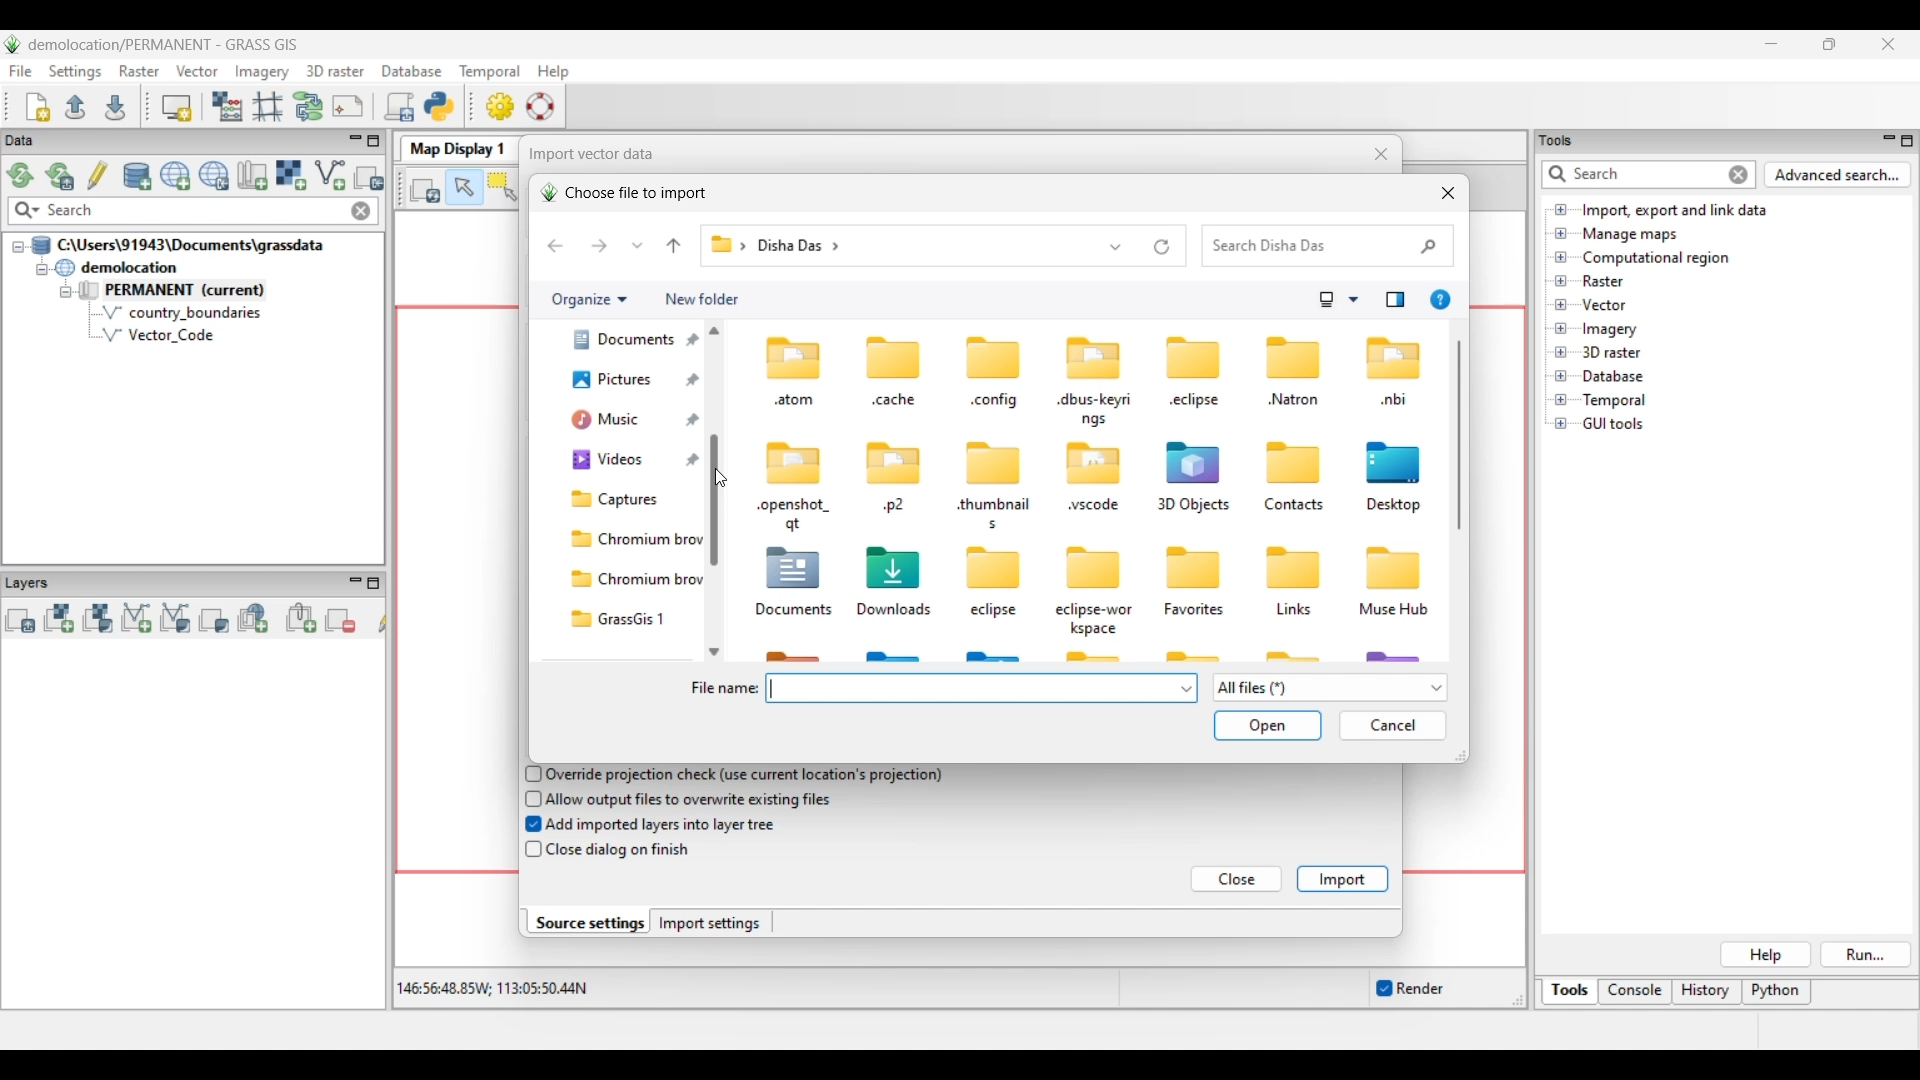  Describe the element at coordinates (115, 106) in the screenshot. I see `Save current workspace to file` at that location.